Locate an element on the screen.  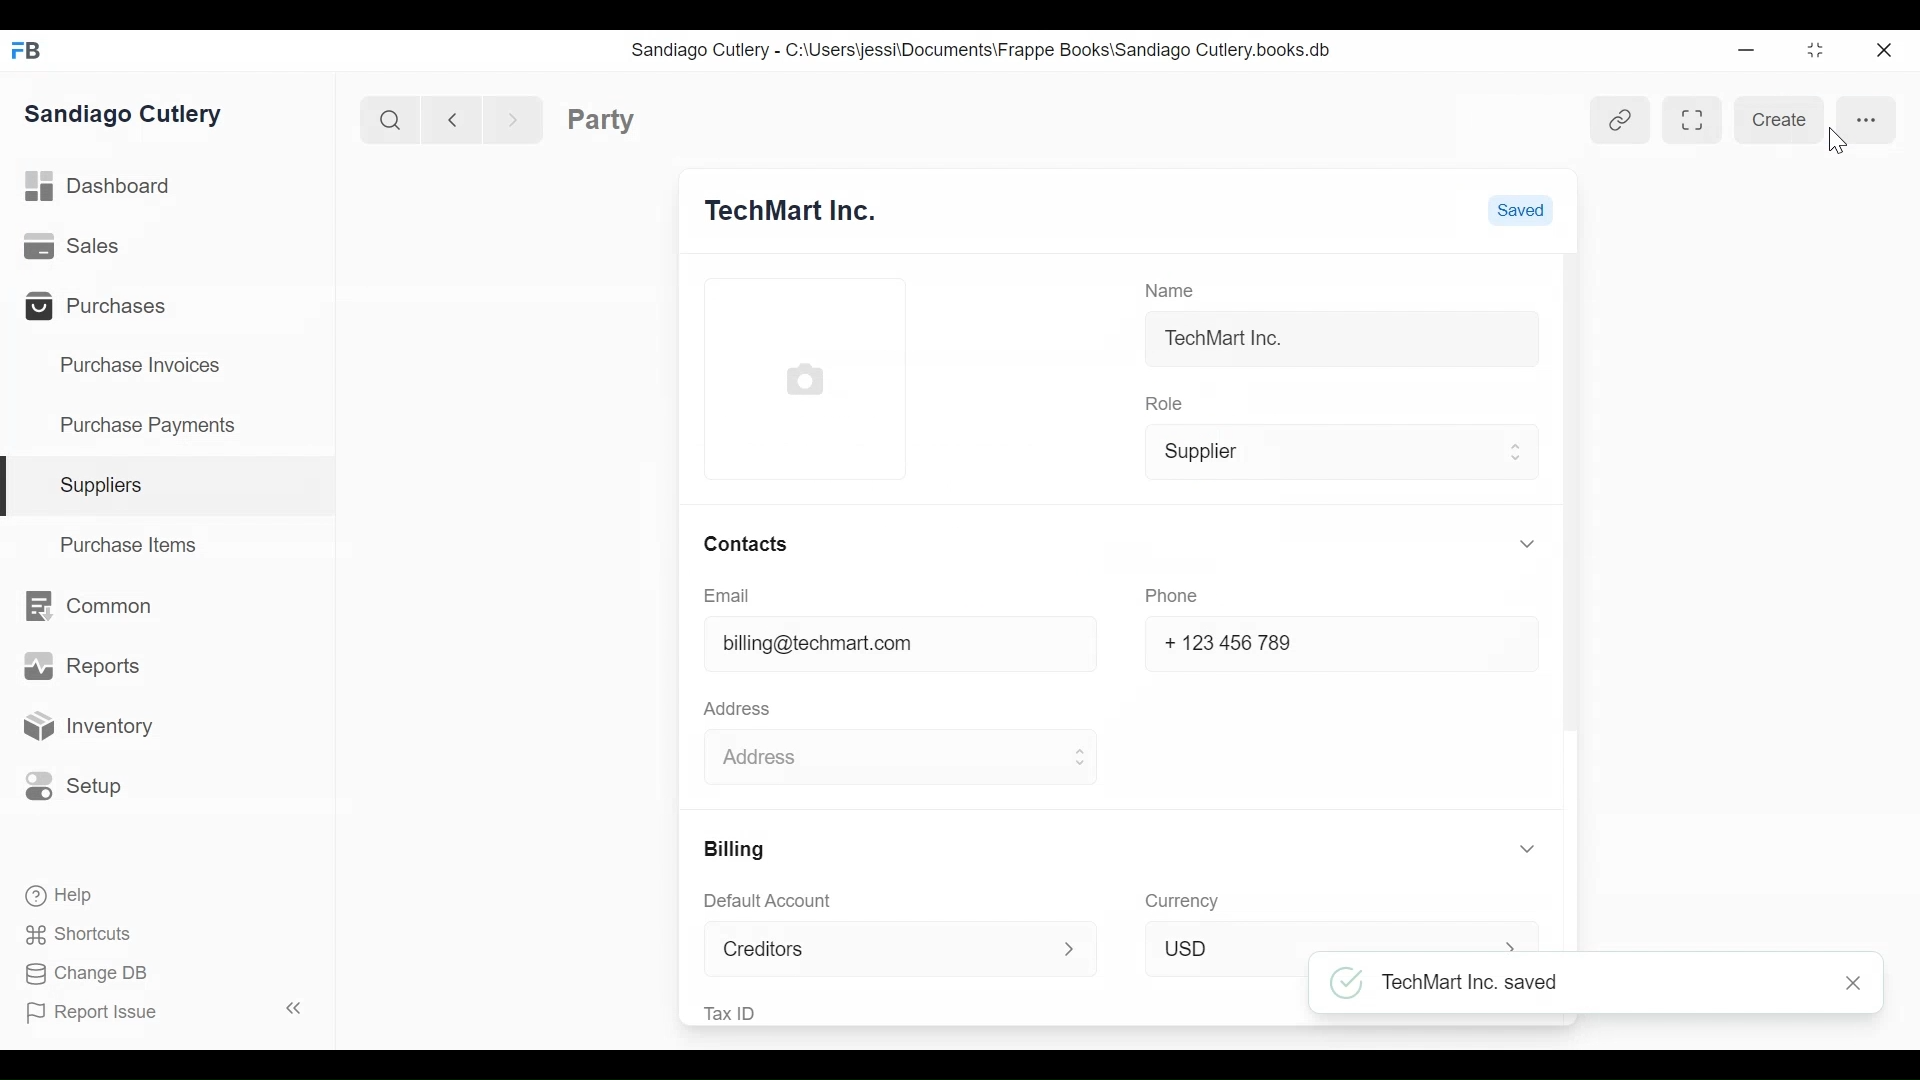
expand is located at coordinates (296, 1005).